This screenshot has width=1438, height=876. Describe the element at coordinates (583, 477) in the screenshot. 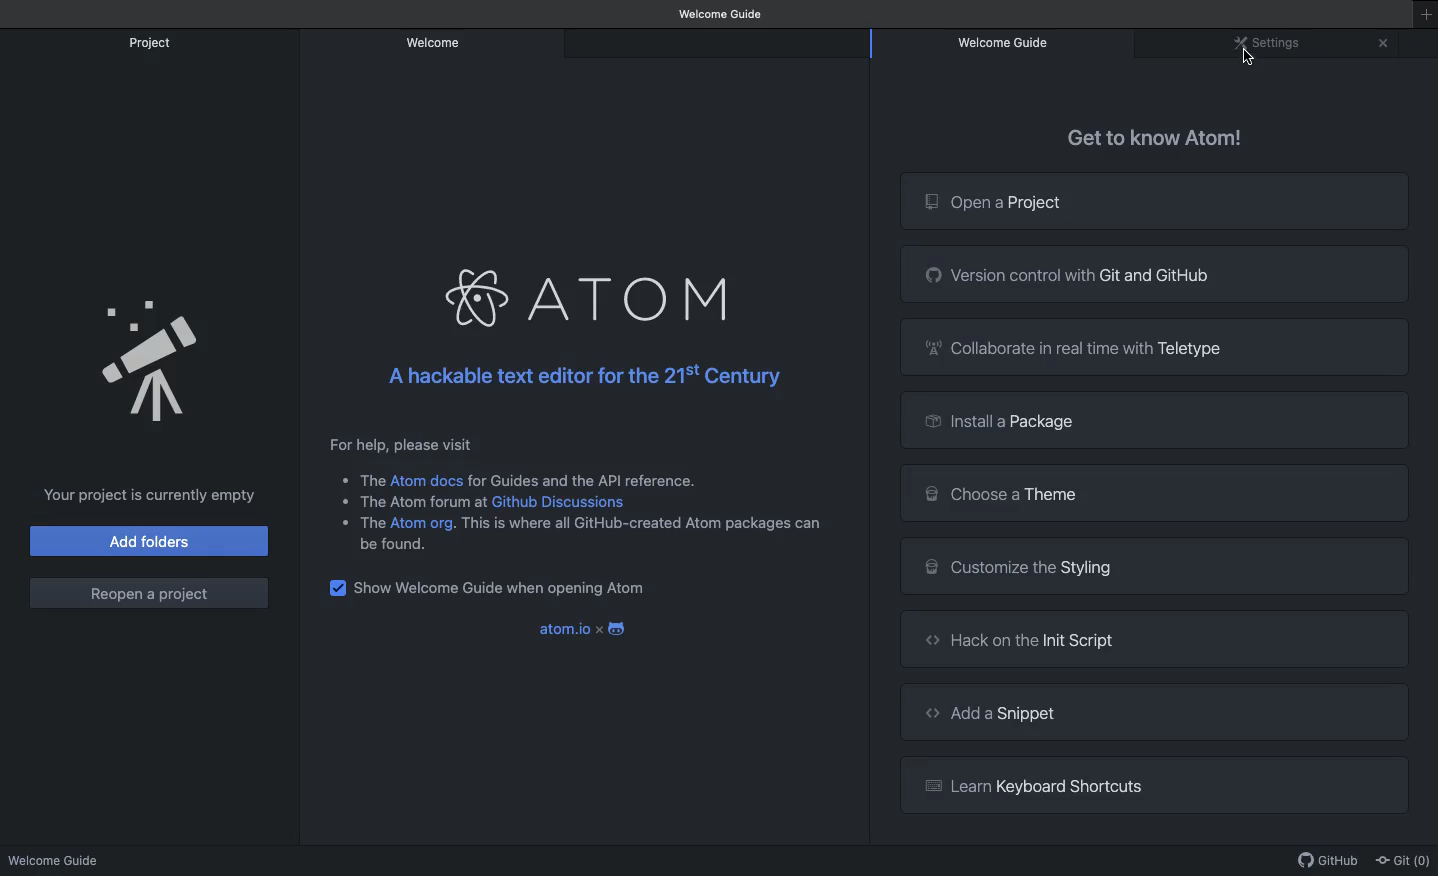

I see `for guides and the API reference.` at that location.